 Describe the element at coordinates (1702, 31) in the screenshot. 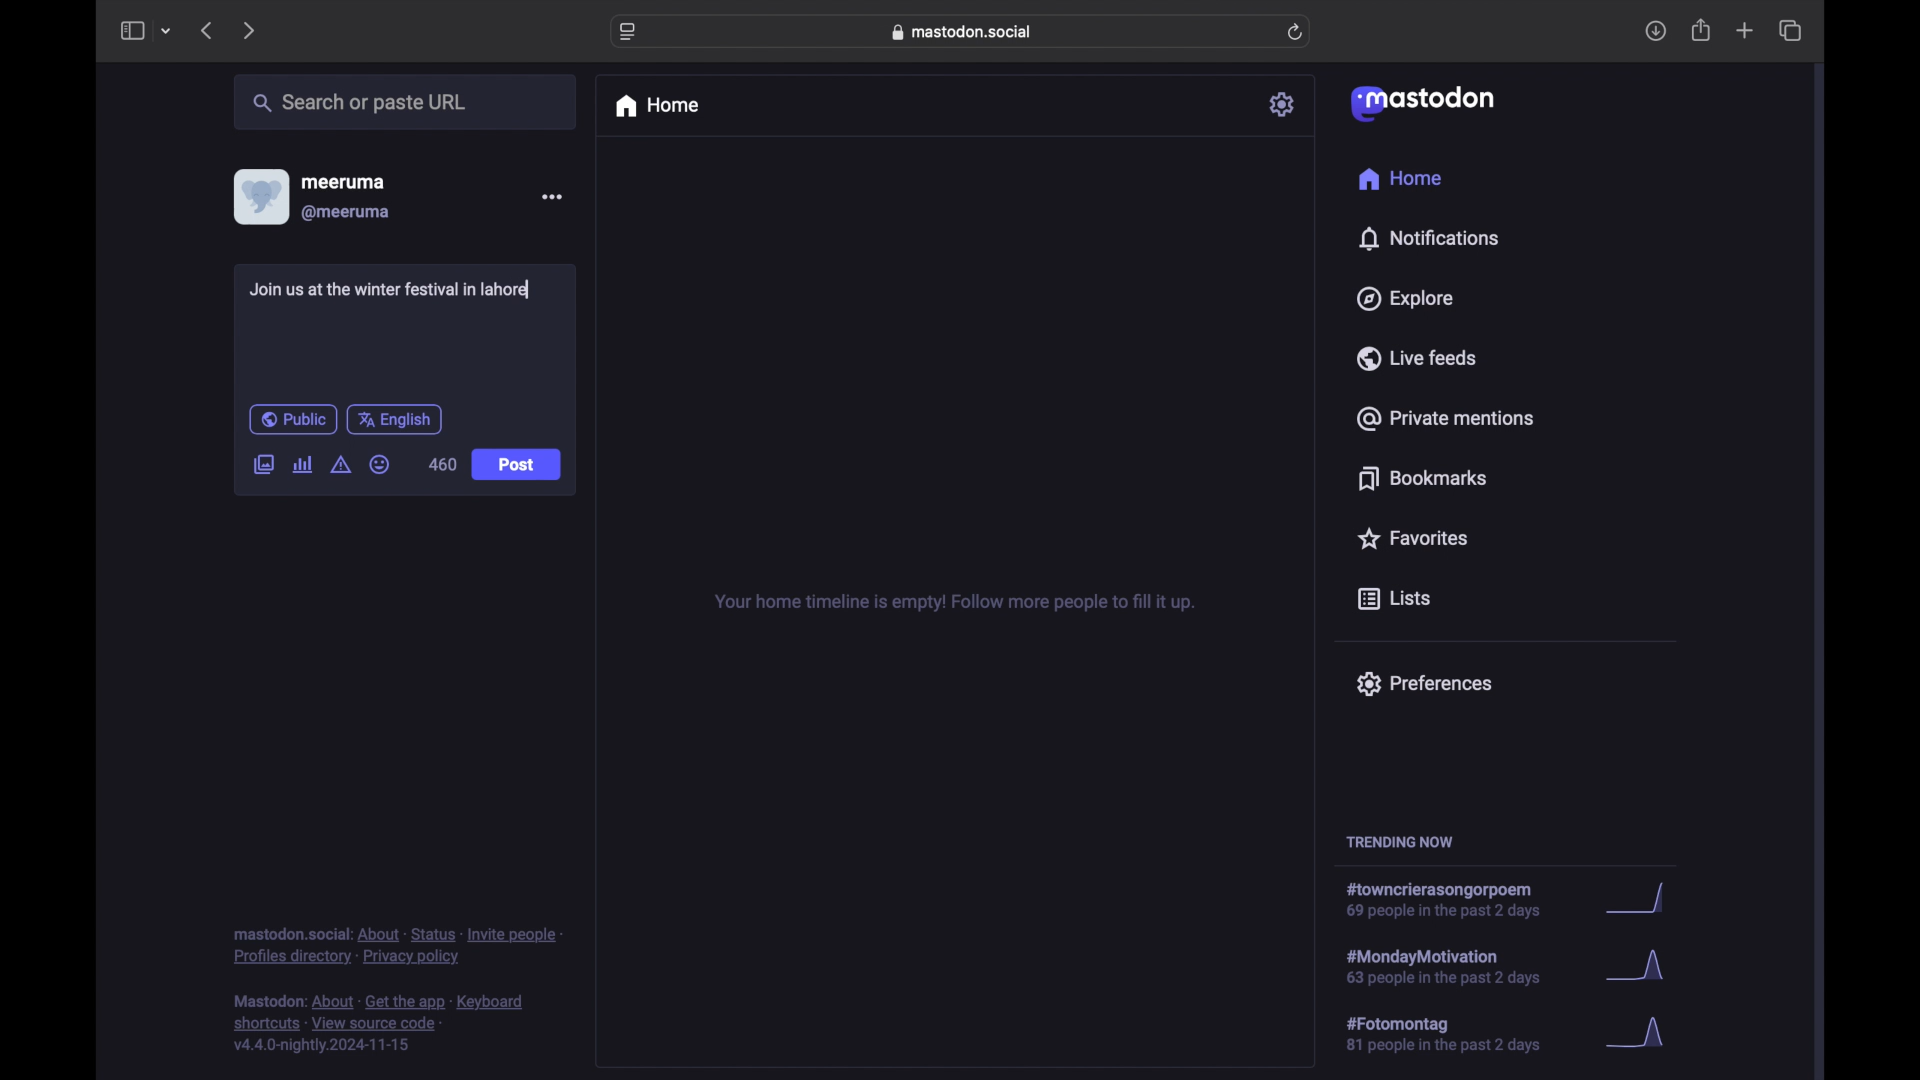

I see `share` at that location.